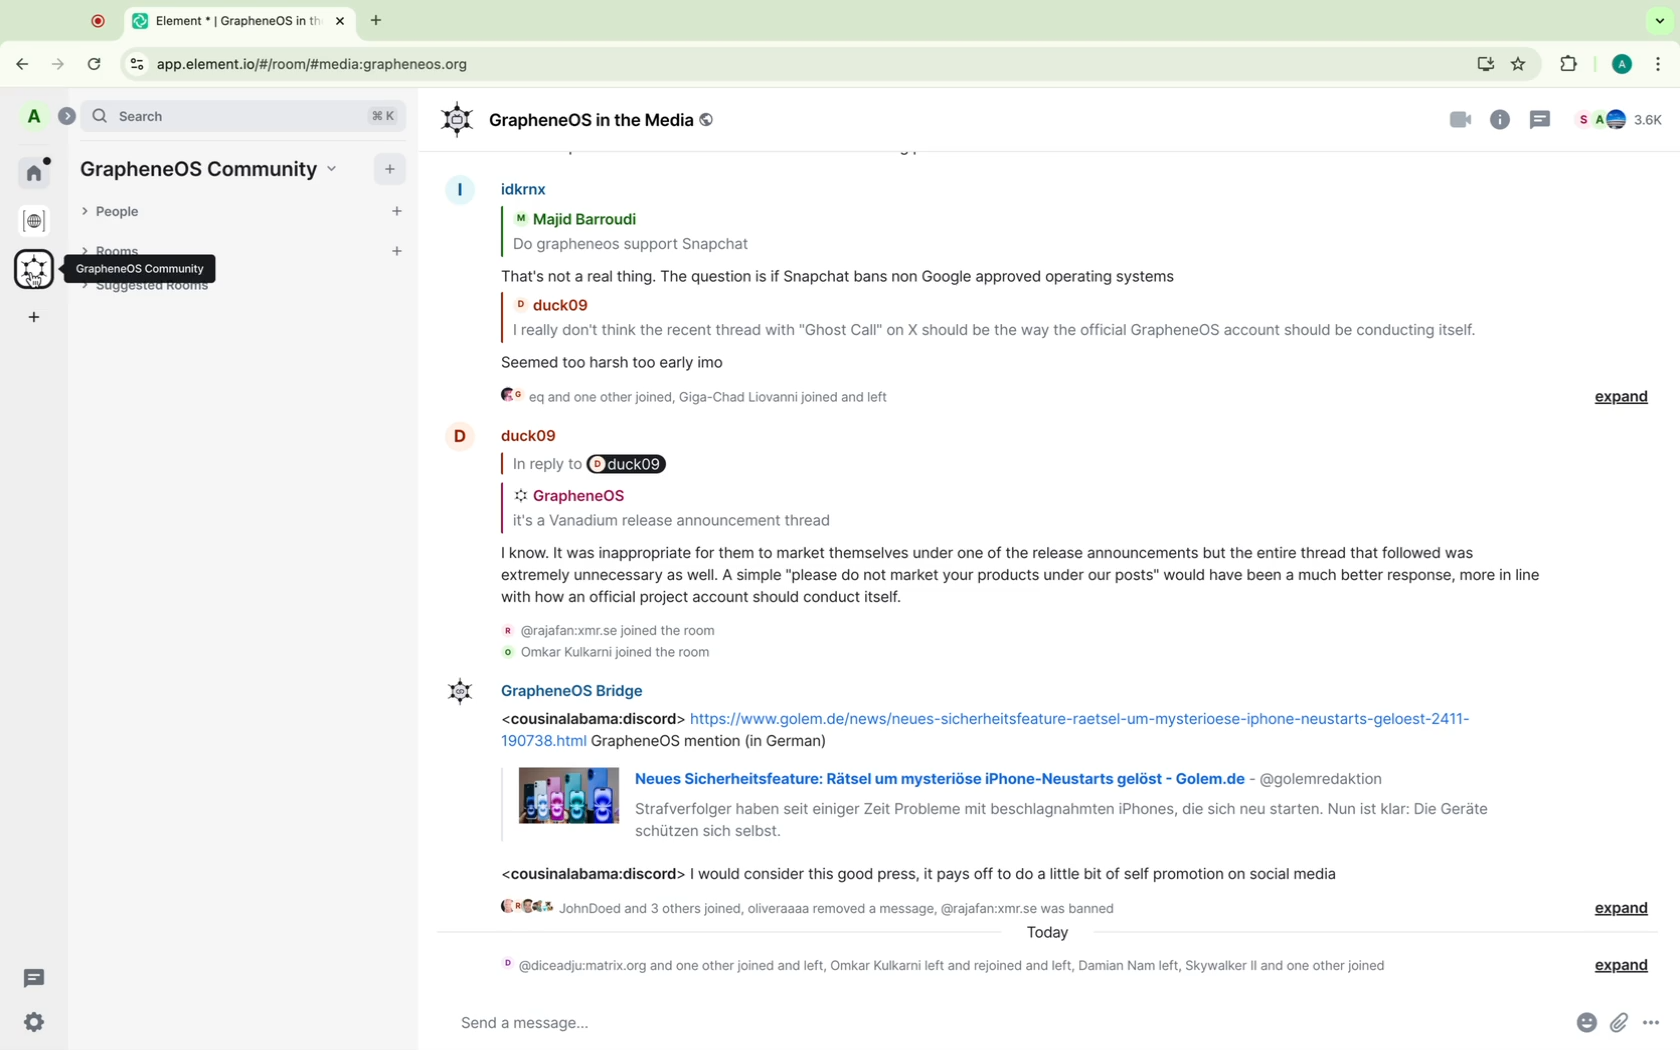  I want to click on GrapheneOS, so click(577, 494).